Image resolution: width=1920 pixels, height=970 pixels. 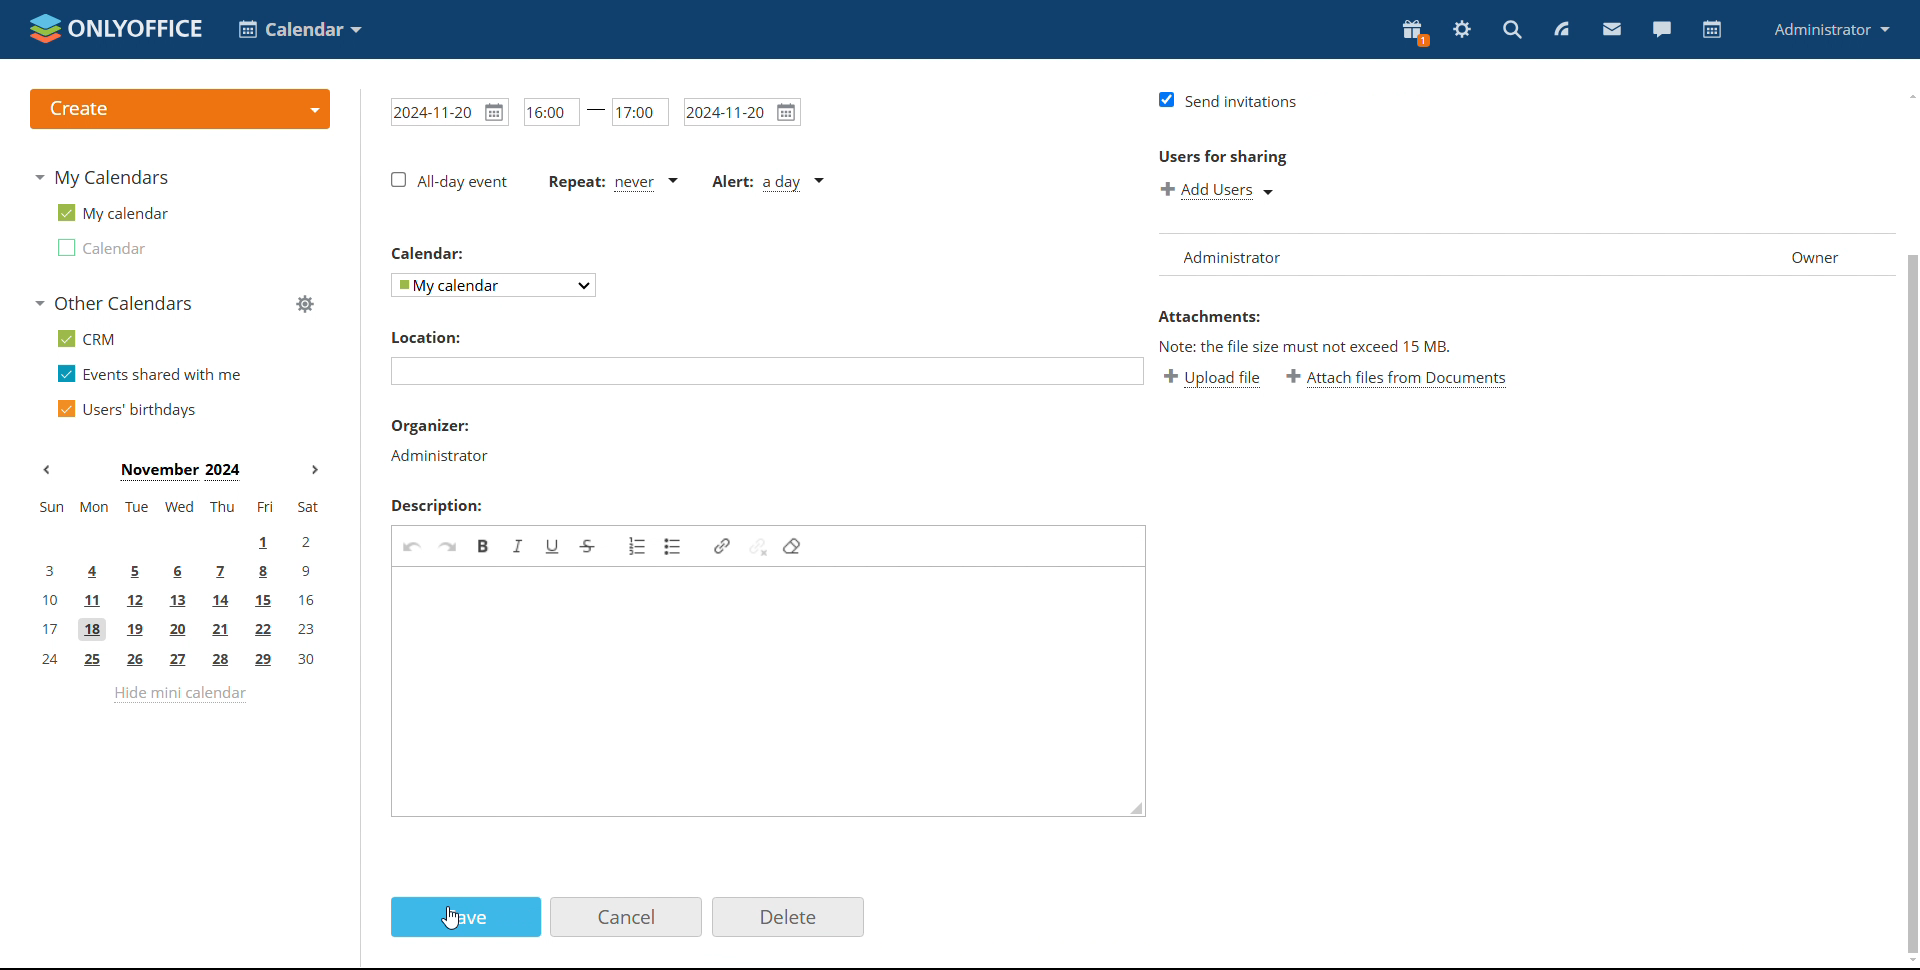 I want to click on manage, so click(x=303, y=303).